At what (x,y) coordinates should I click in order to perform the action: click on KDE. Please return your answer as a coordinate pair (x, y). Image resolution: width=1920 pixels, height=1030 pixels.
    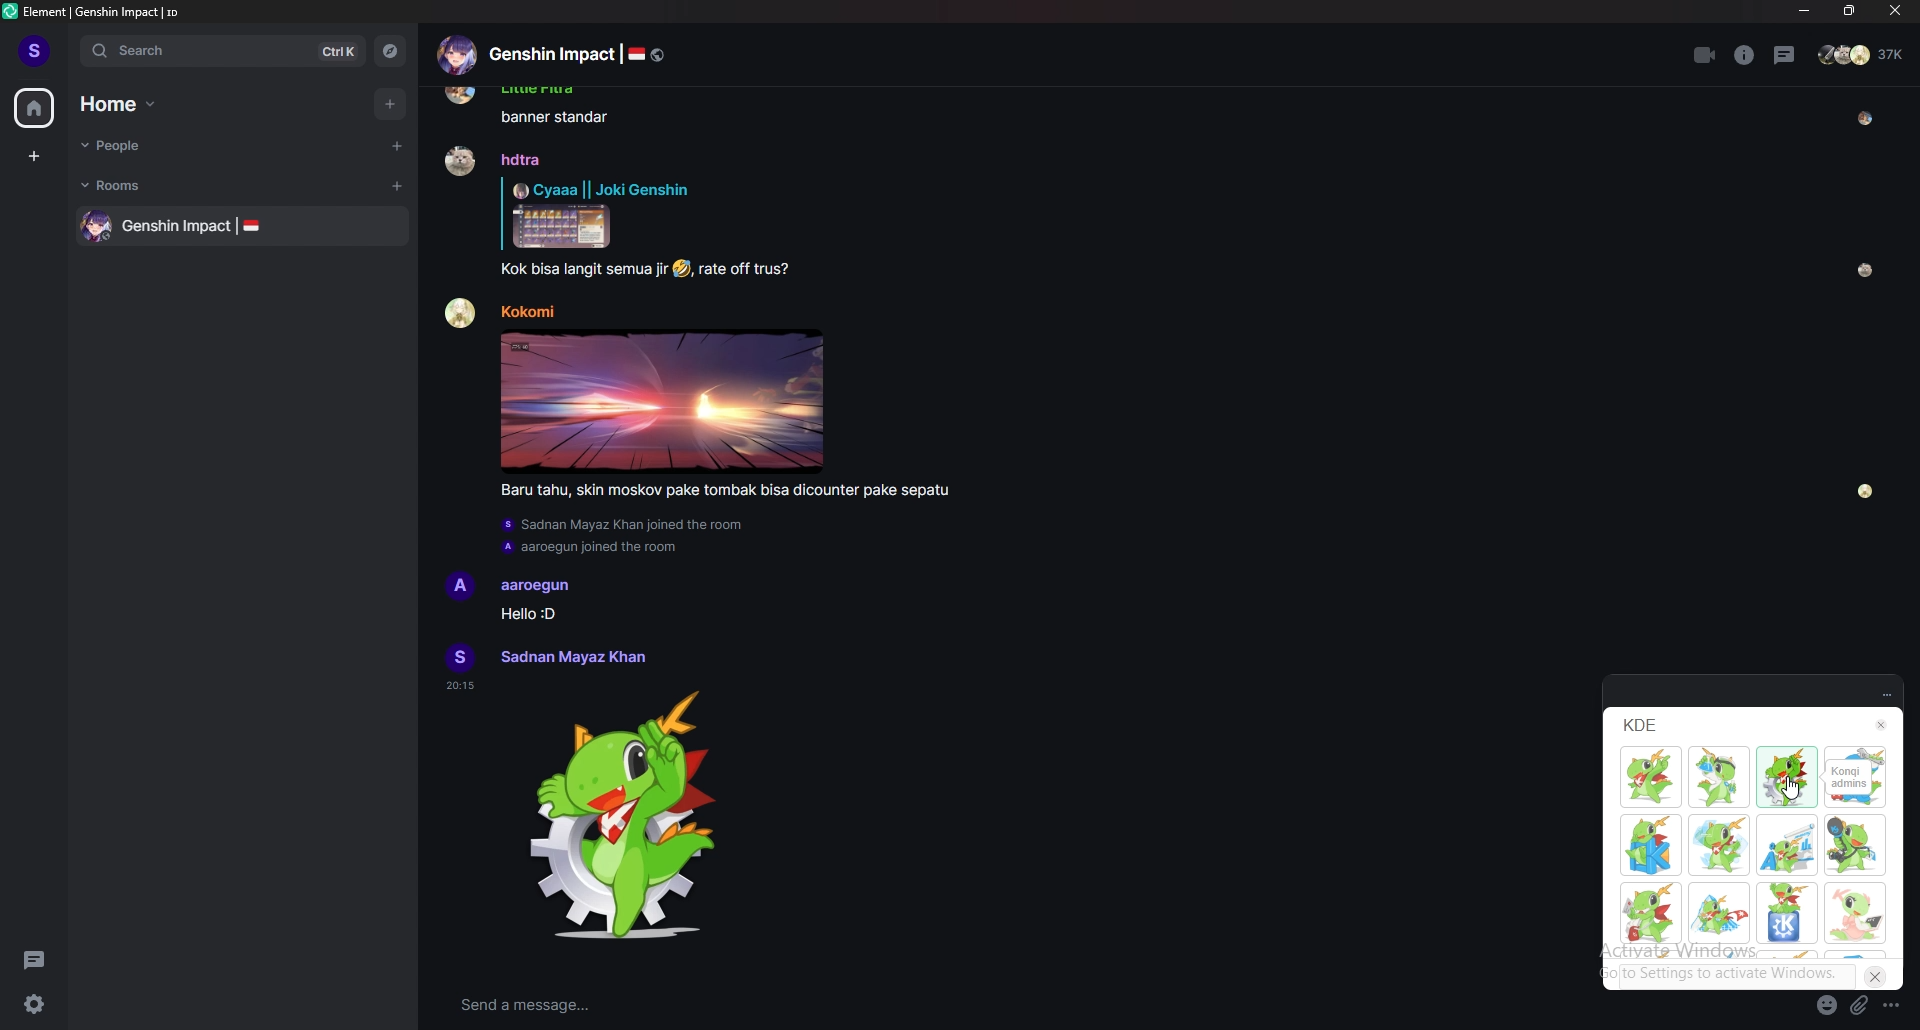
    Looking at the image, I should click on (1641, 725).